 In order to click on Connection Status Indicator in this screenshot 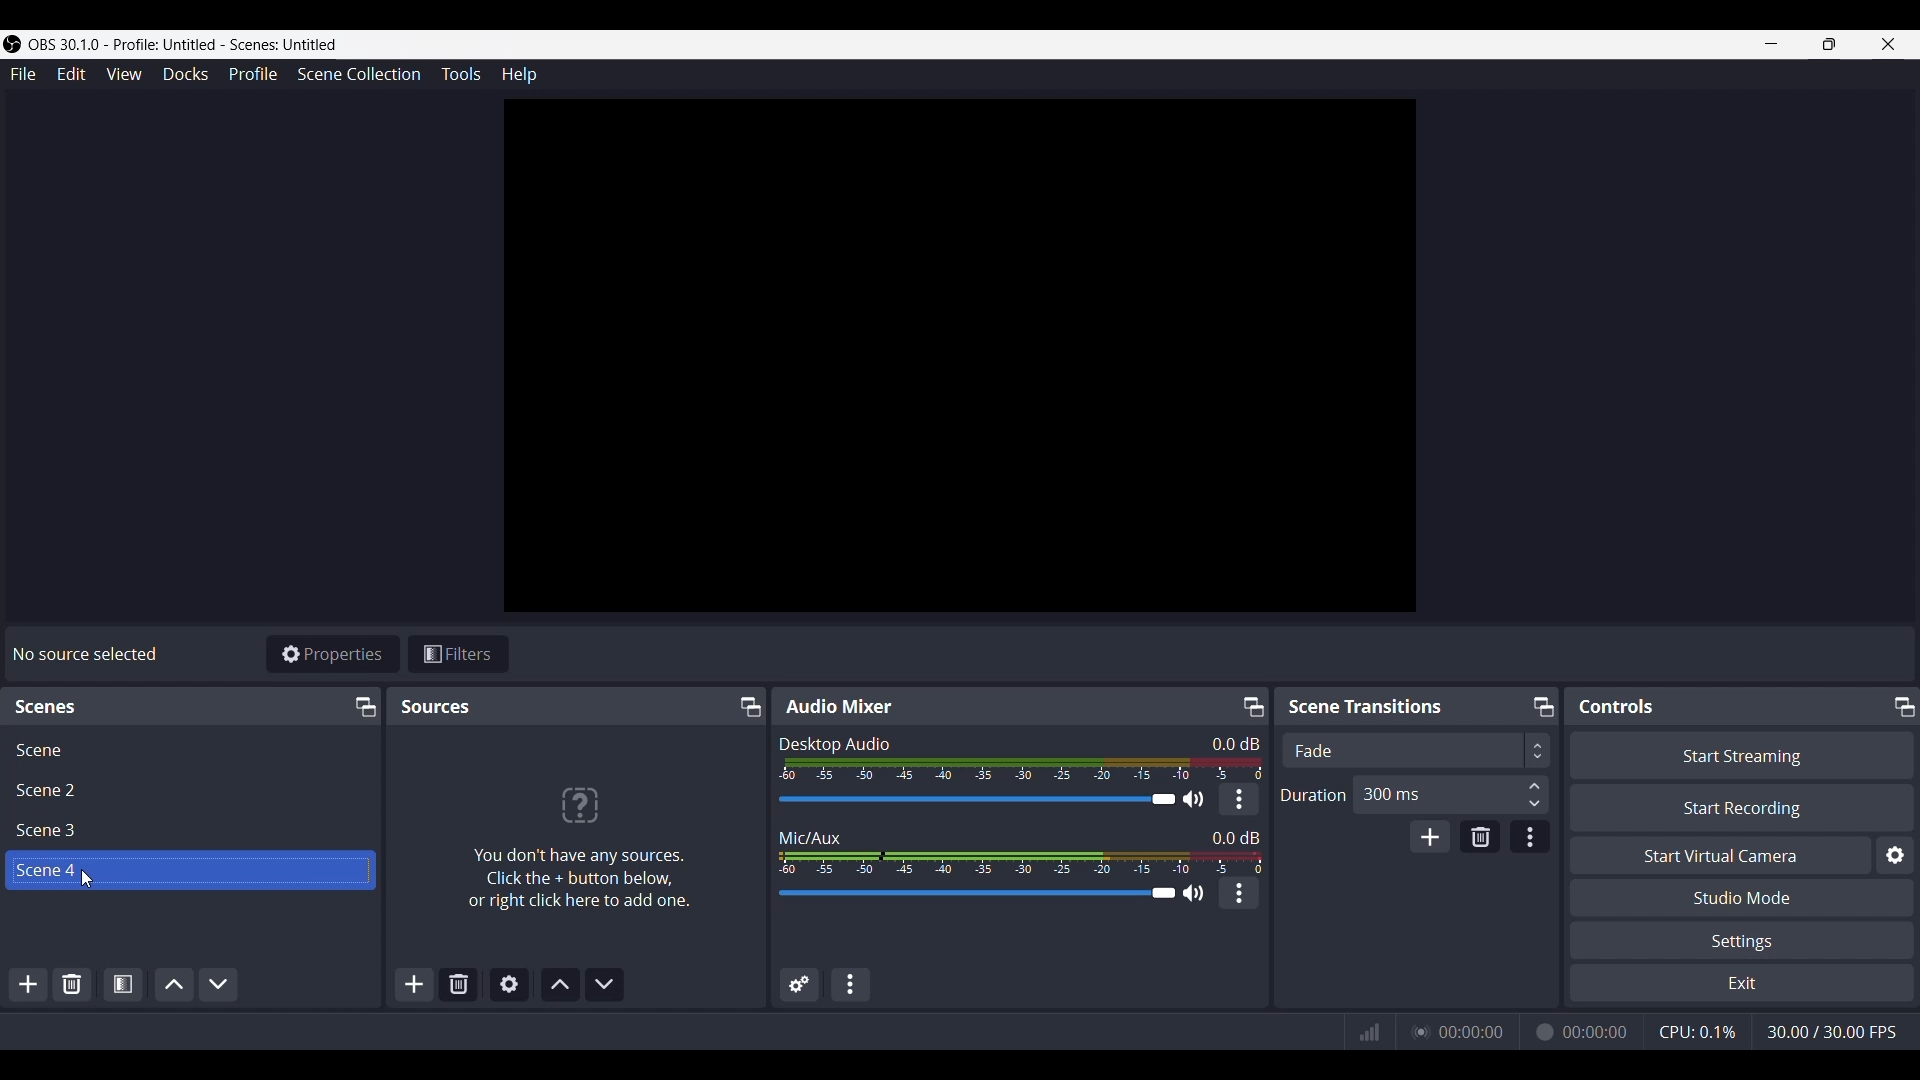, I will do `click(1369, 1032)`.